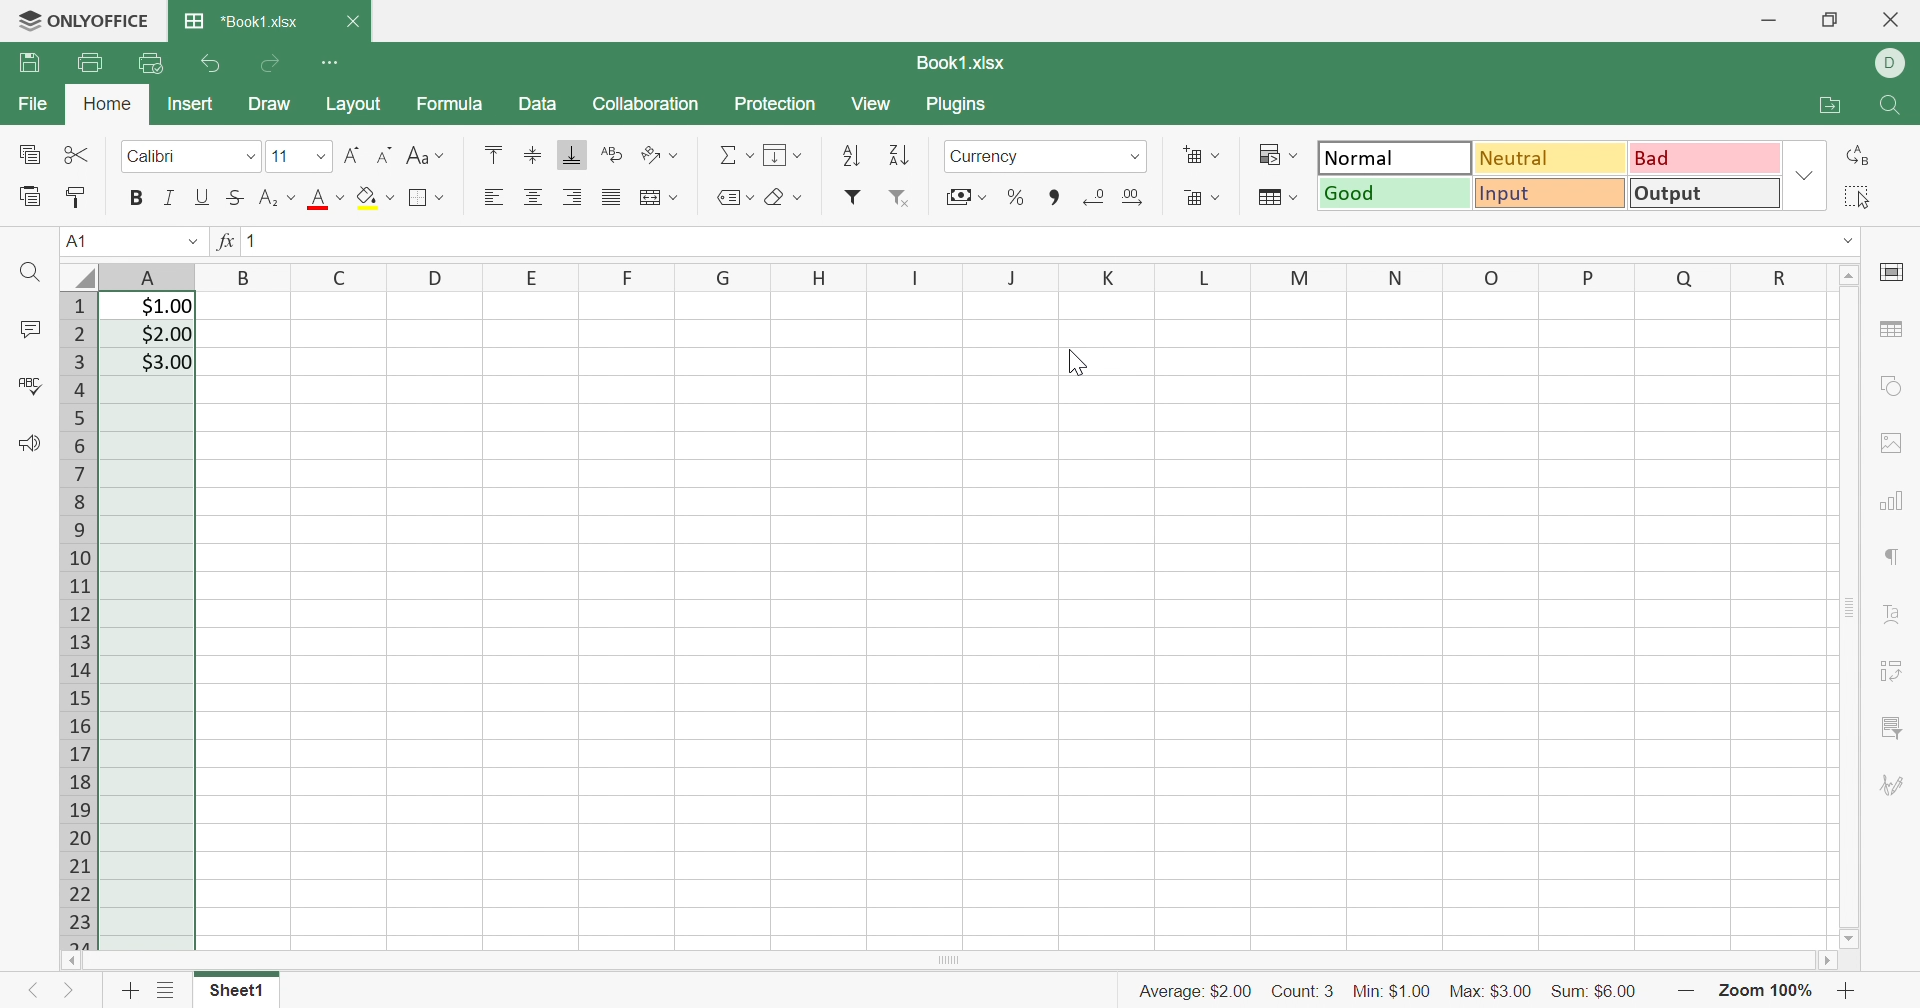  I want to click on Cell settings, so click(1898, 271).